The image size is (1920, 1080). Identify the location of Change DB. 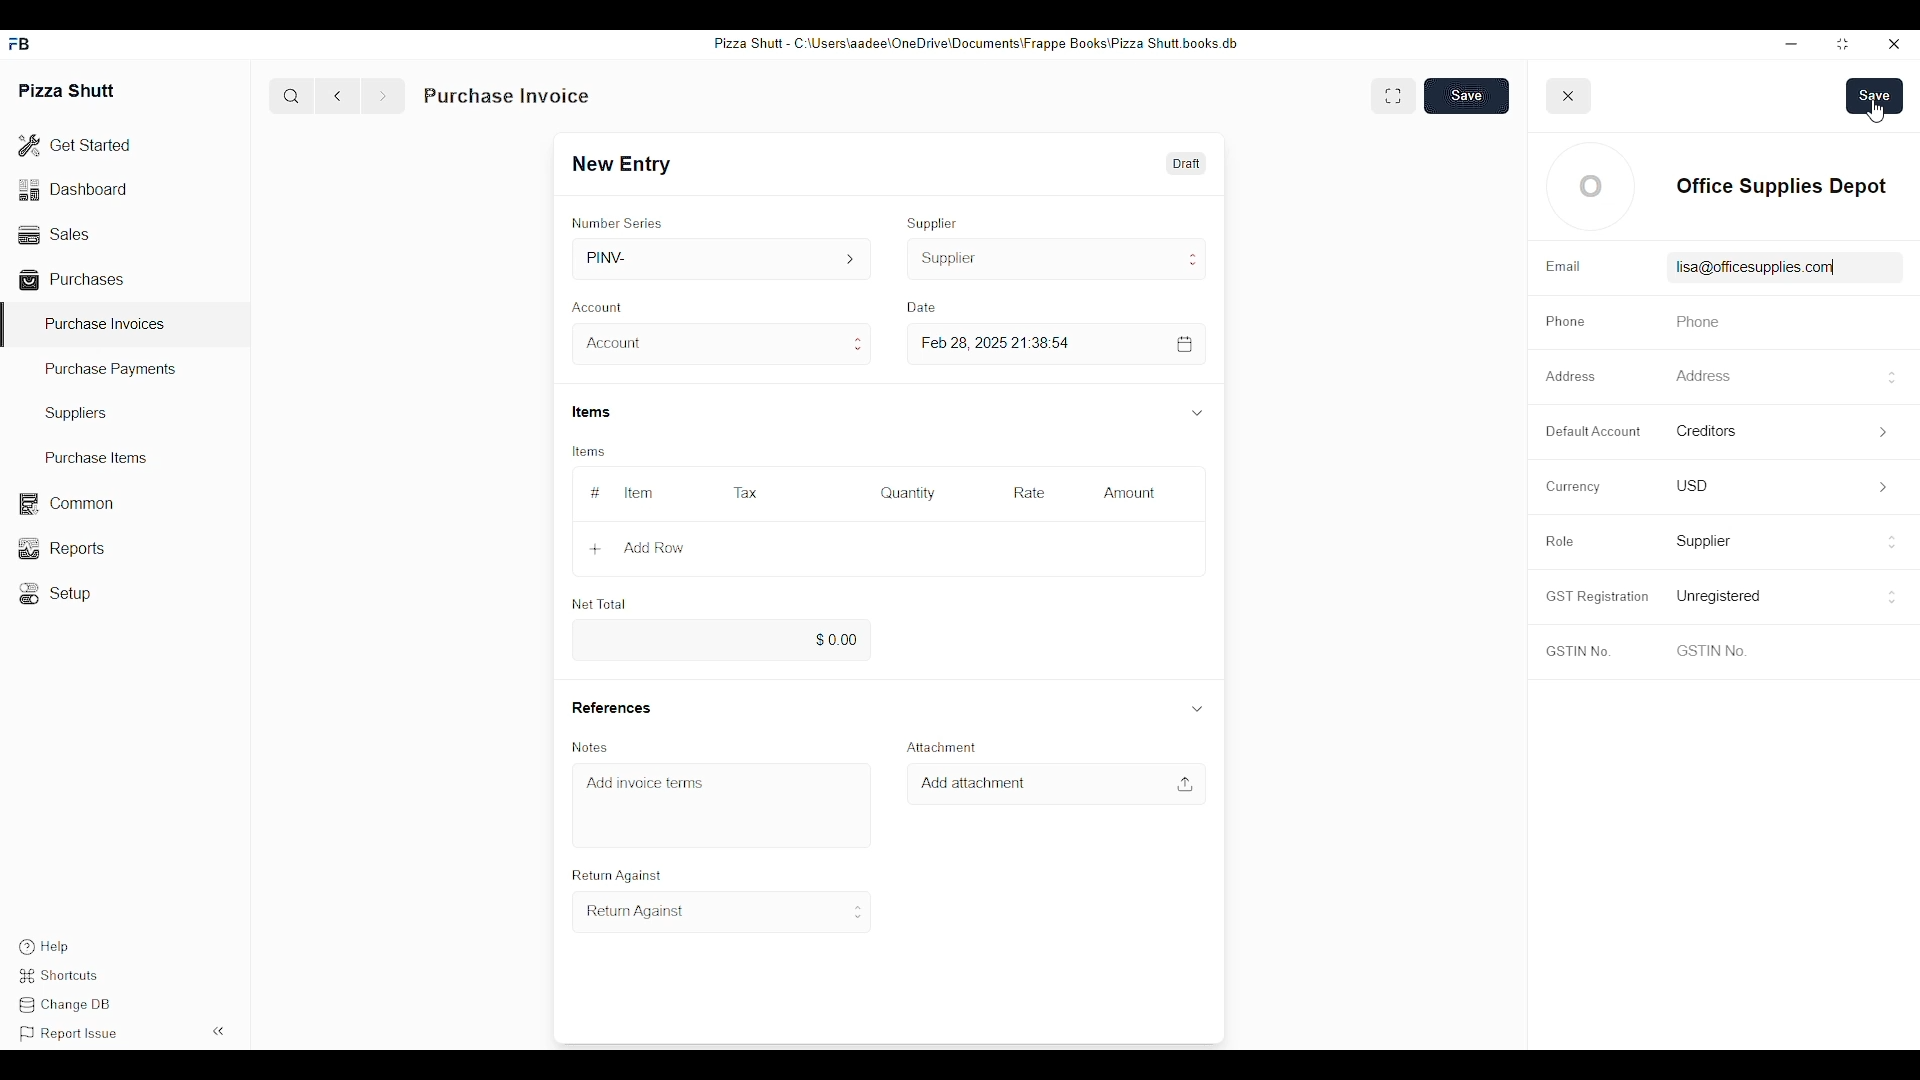
(69, 1007).